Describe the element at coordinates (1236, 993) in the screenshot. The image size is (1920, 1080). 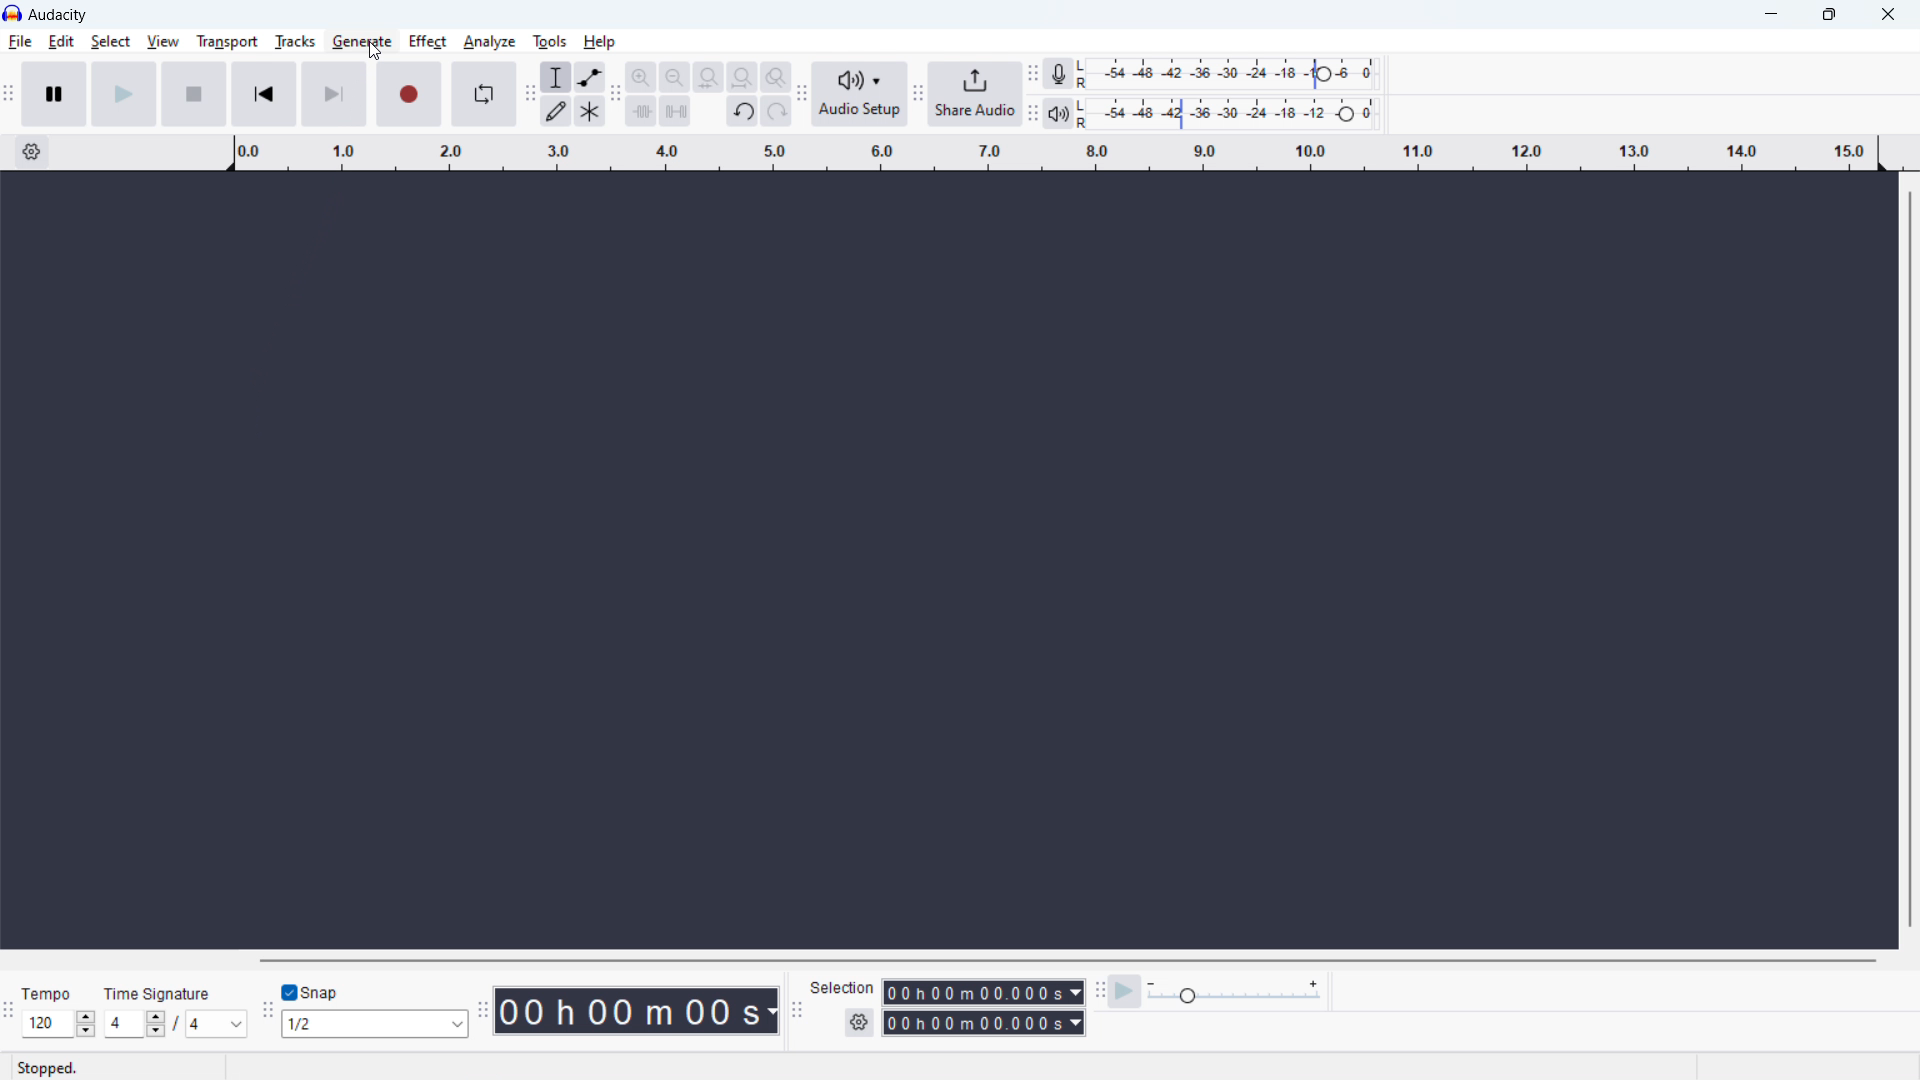
I see `playback speed` at that location.